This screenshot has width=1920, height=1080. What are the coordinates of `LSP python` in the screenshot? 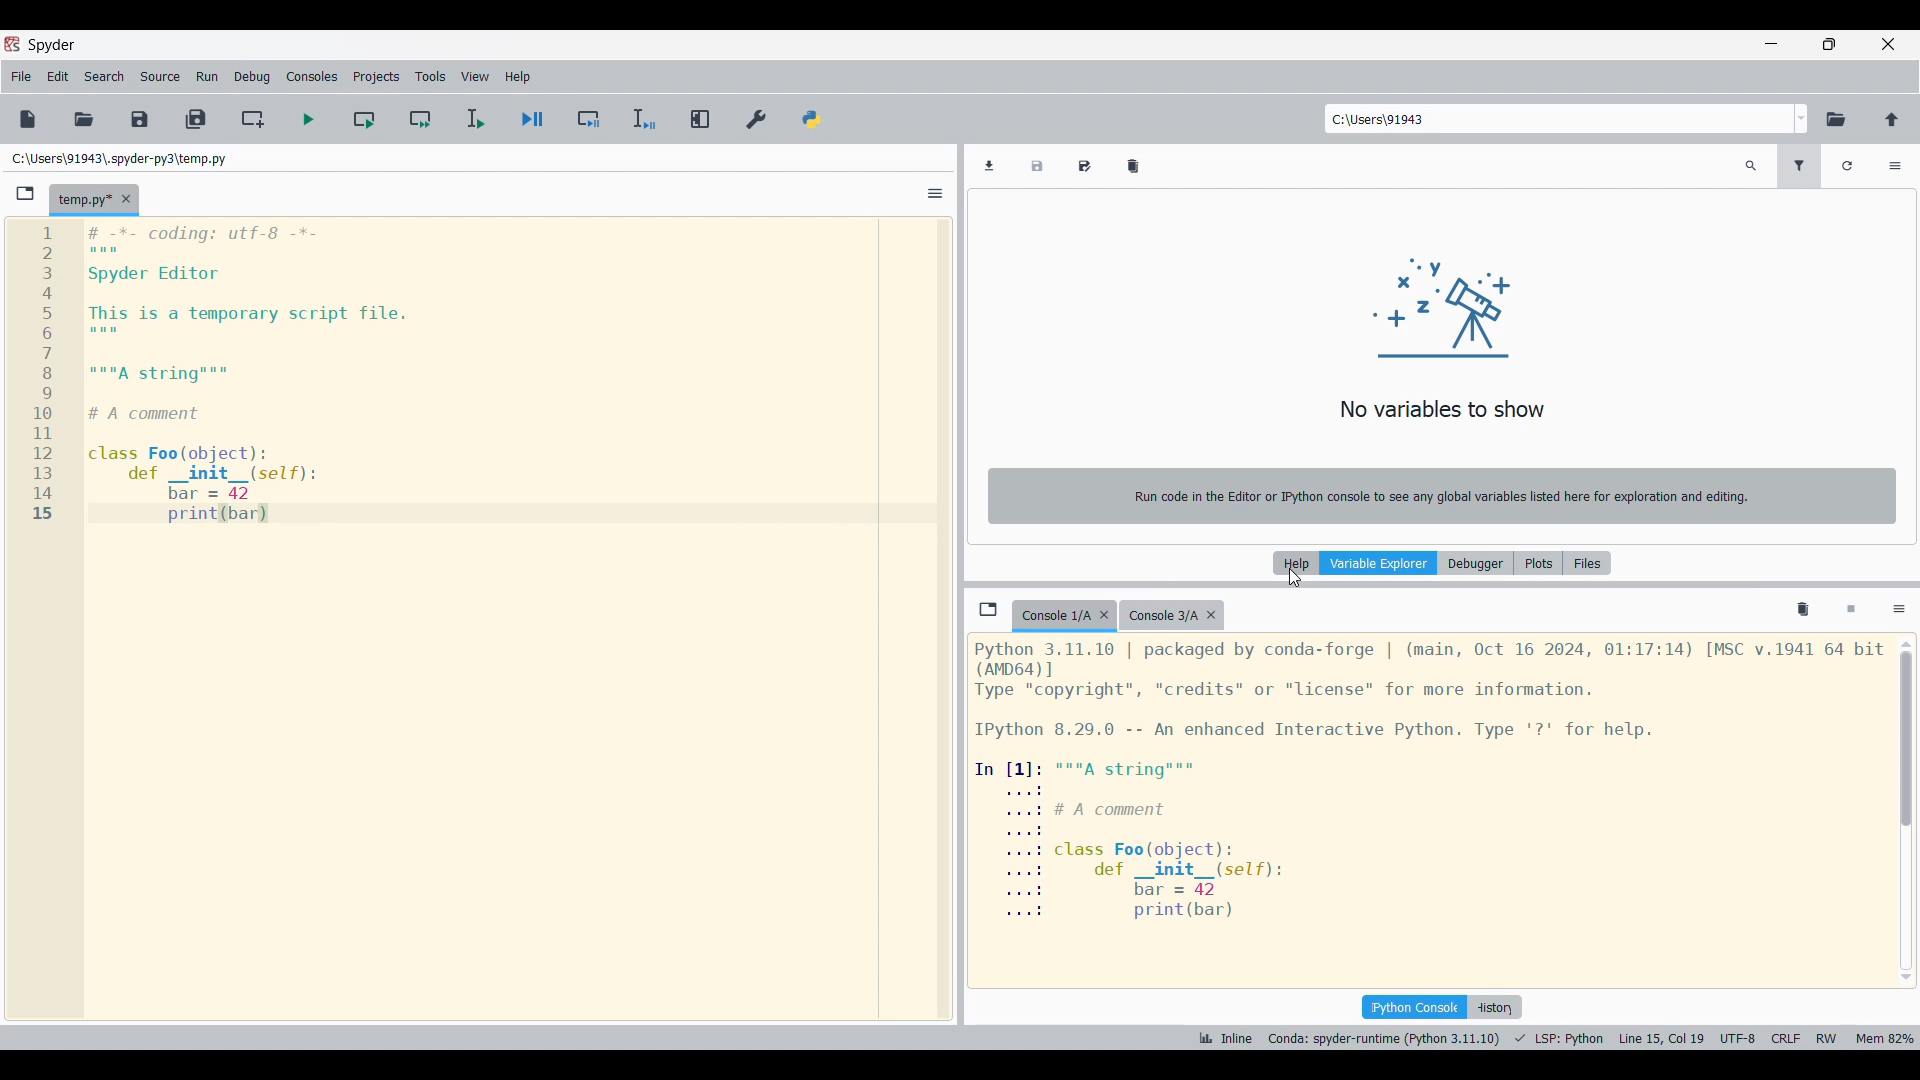 It's located at (1562, 1036).